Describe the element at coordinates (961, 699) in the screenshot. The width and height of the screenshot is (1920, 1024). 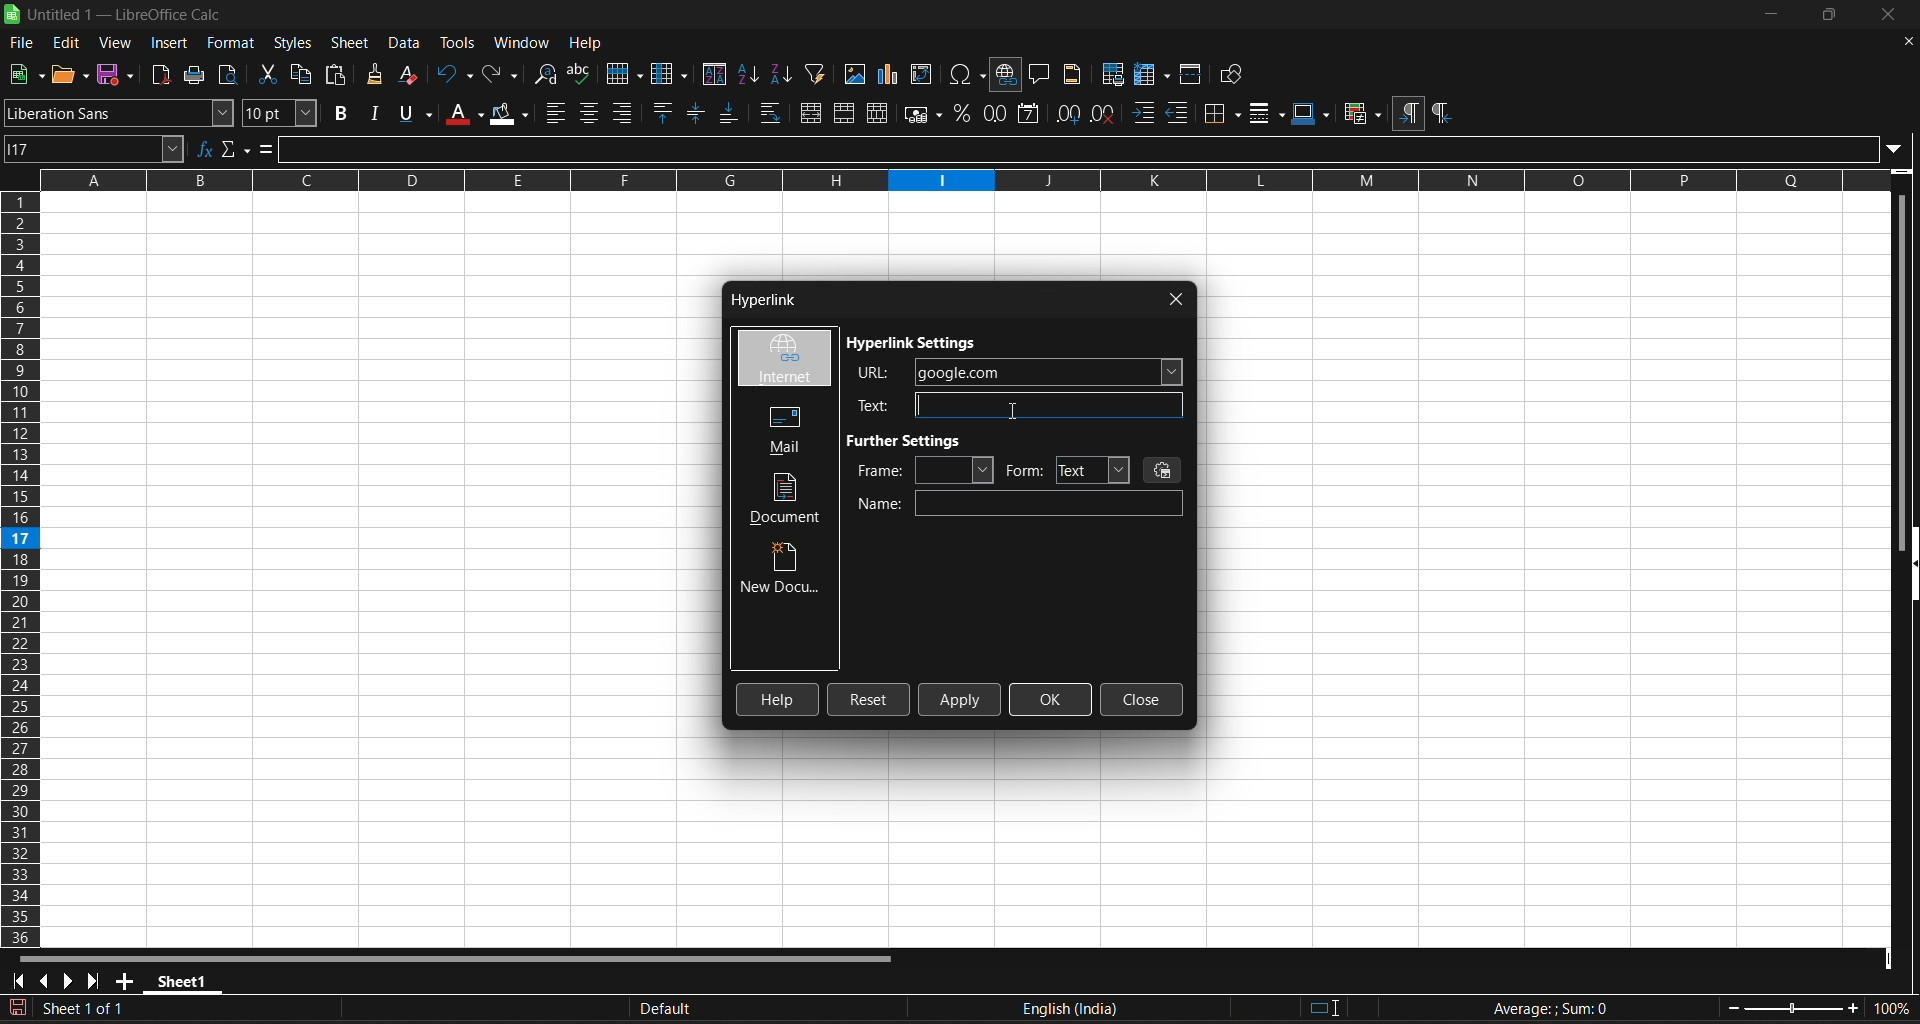
I see `apply` at that location.